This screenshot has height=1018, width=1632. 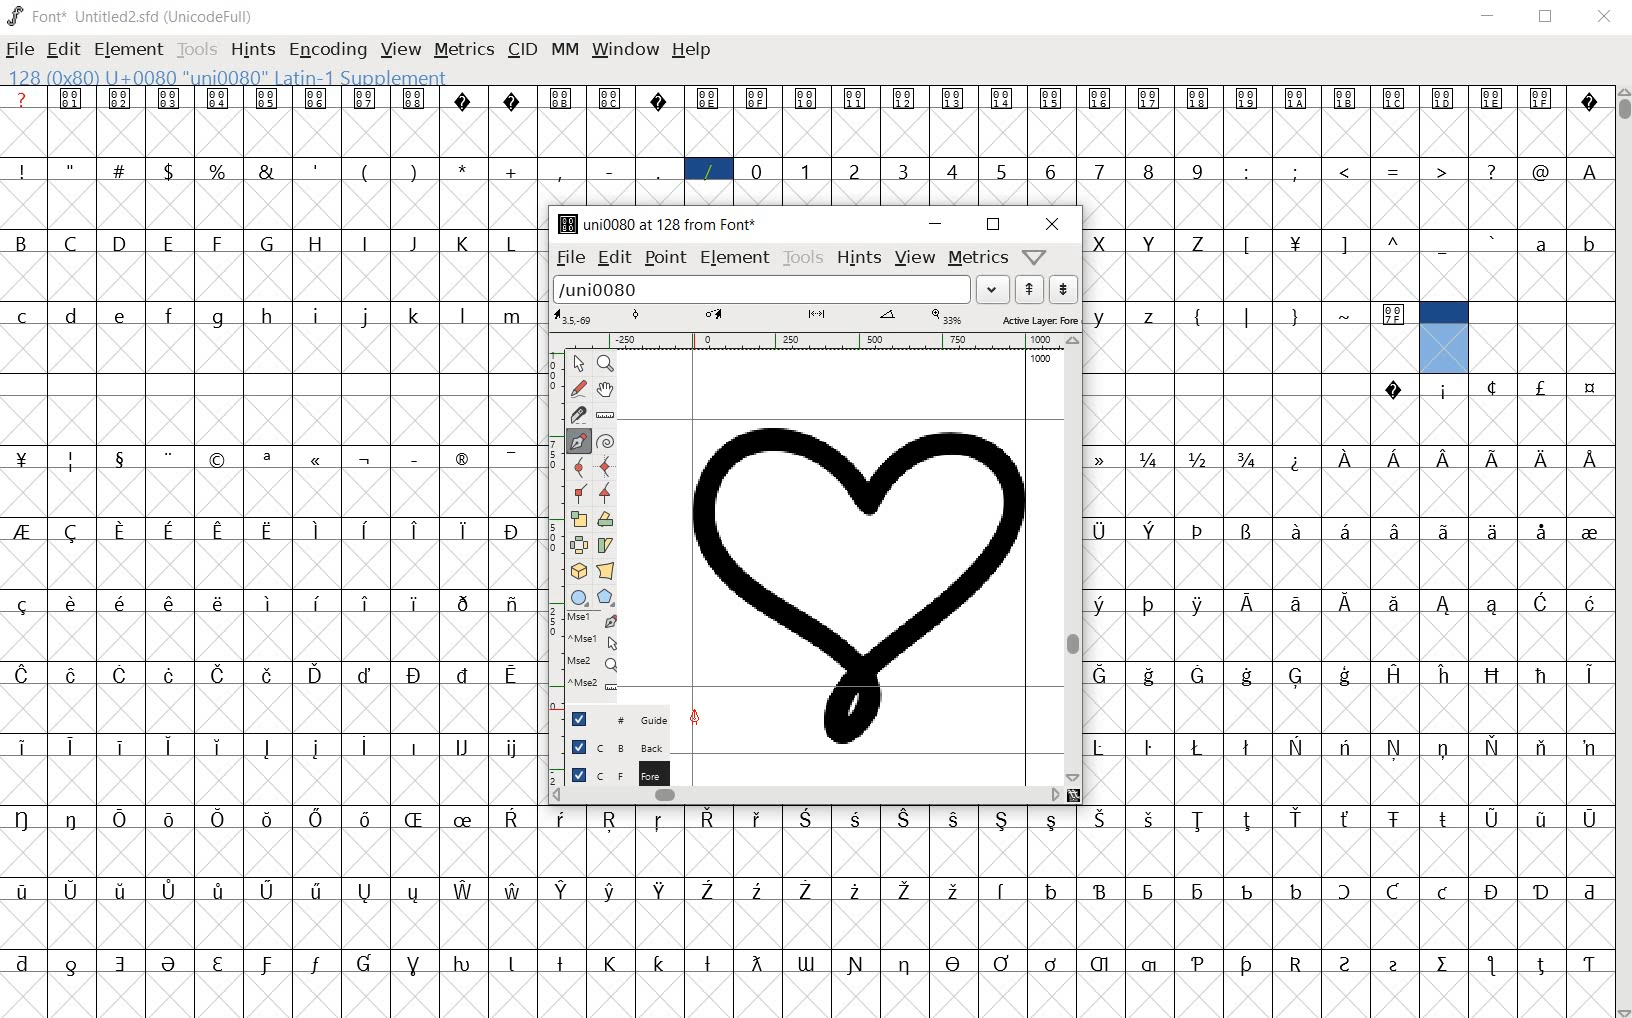 What do you see at coordinates (1345, 459) in the screenshot?
I see `glyph` at bounding box center [1345, 459].